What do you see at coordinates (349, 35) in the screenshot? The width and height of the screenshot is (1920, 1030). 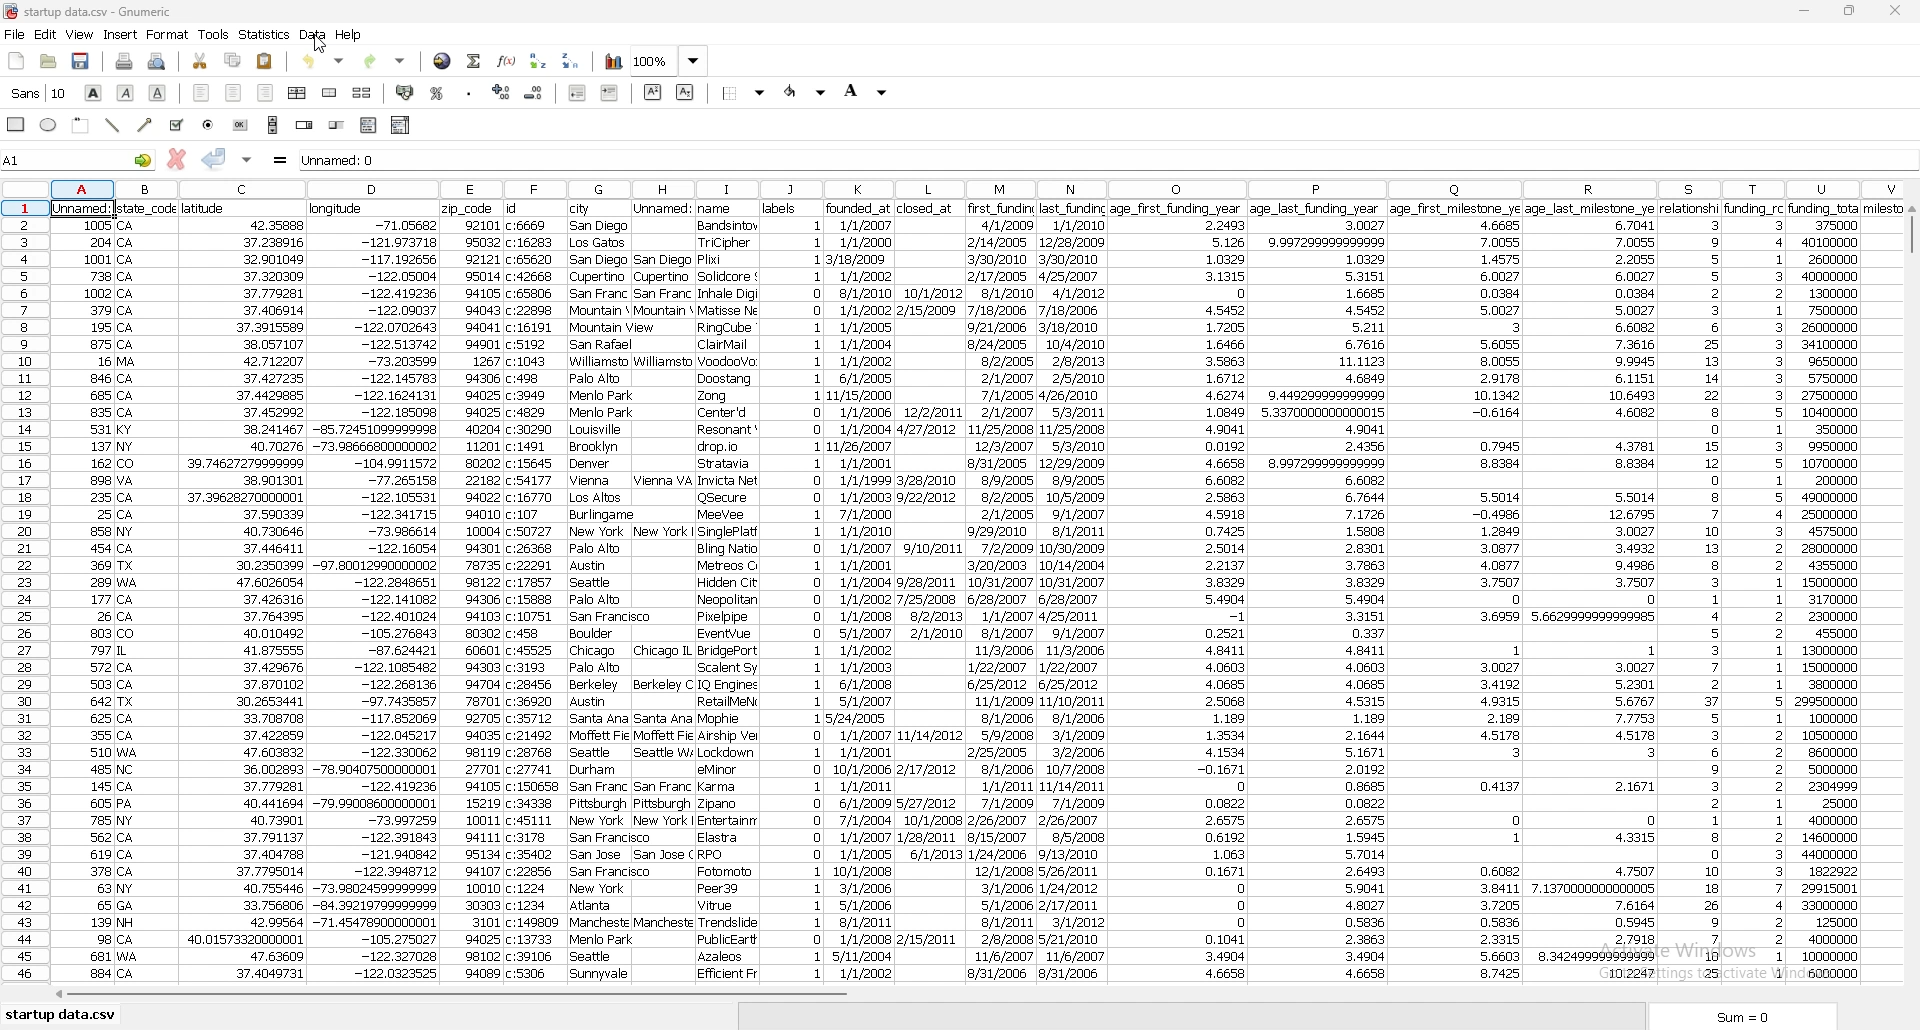 I see `help` at bounding box center [349, 35].